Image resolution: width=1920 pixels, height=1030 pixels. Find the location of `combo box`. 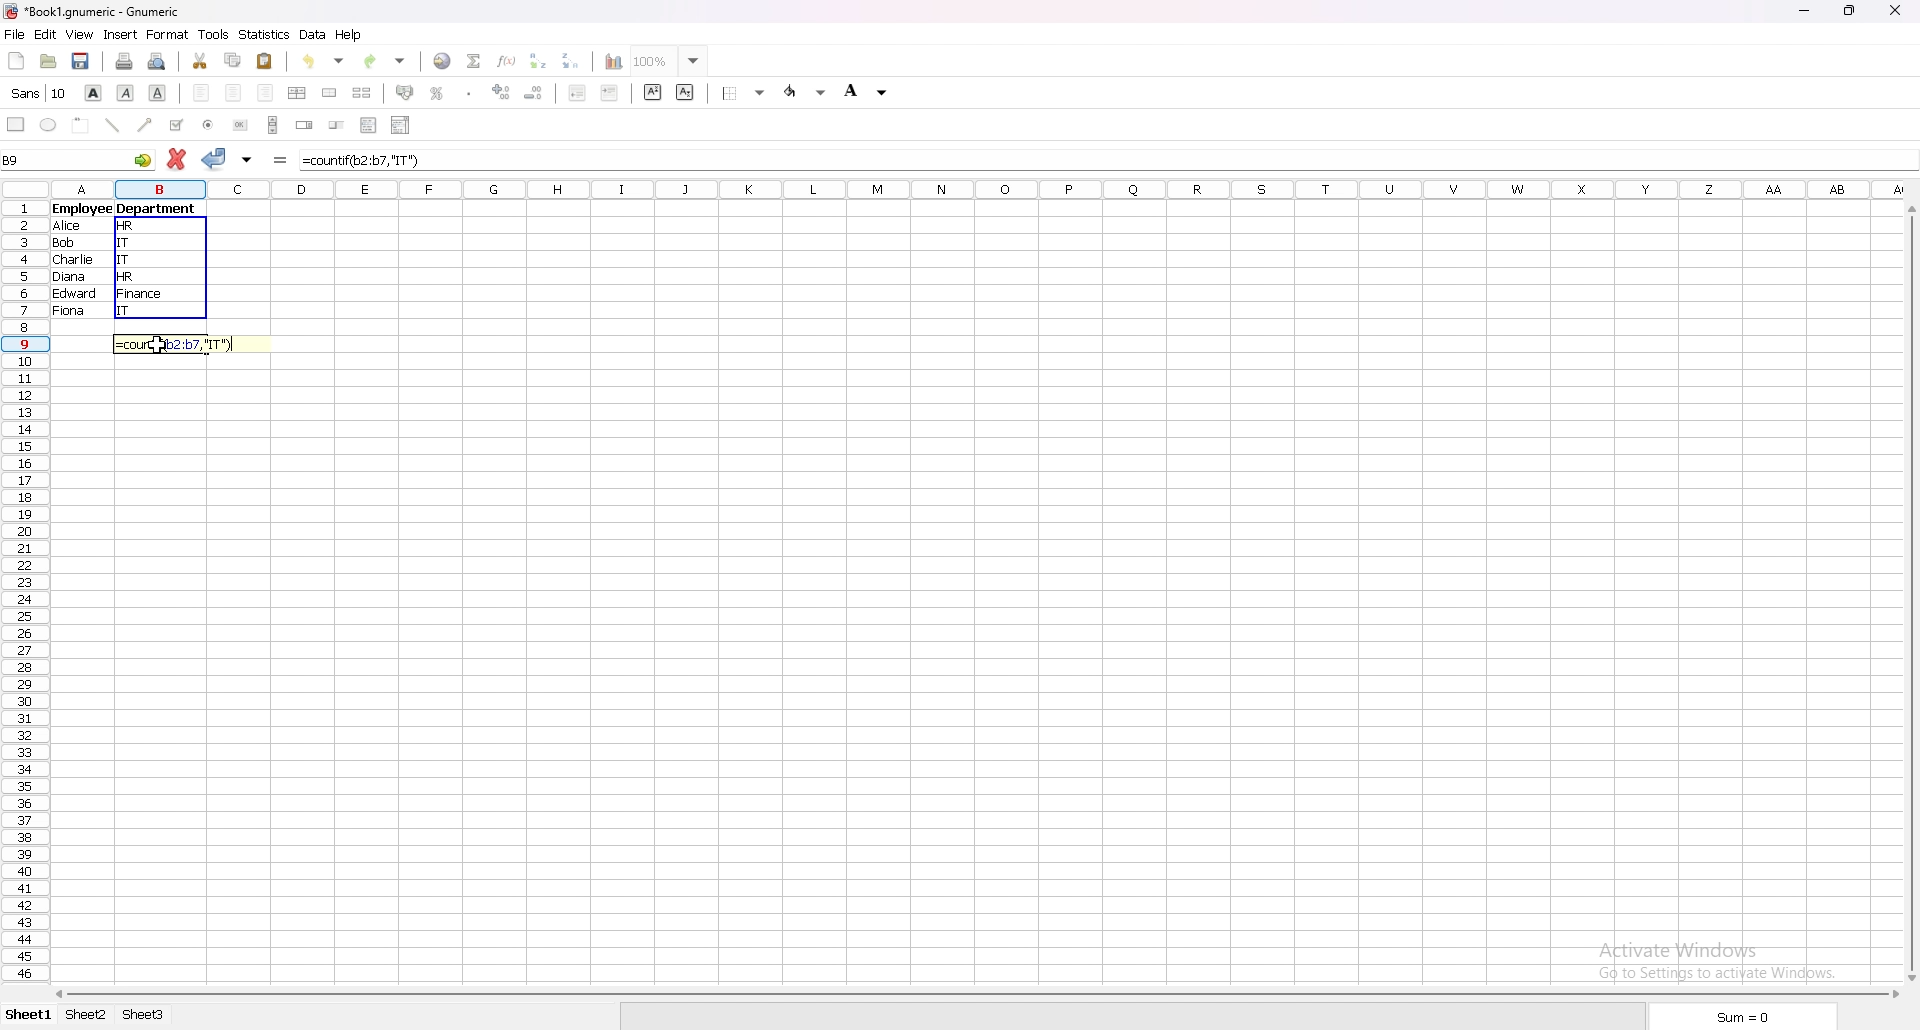

combo box is located at coordinates (401, 125).